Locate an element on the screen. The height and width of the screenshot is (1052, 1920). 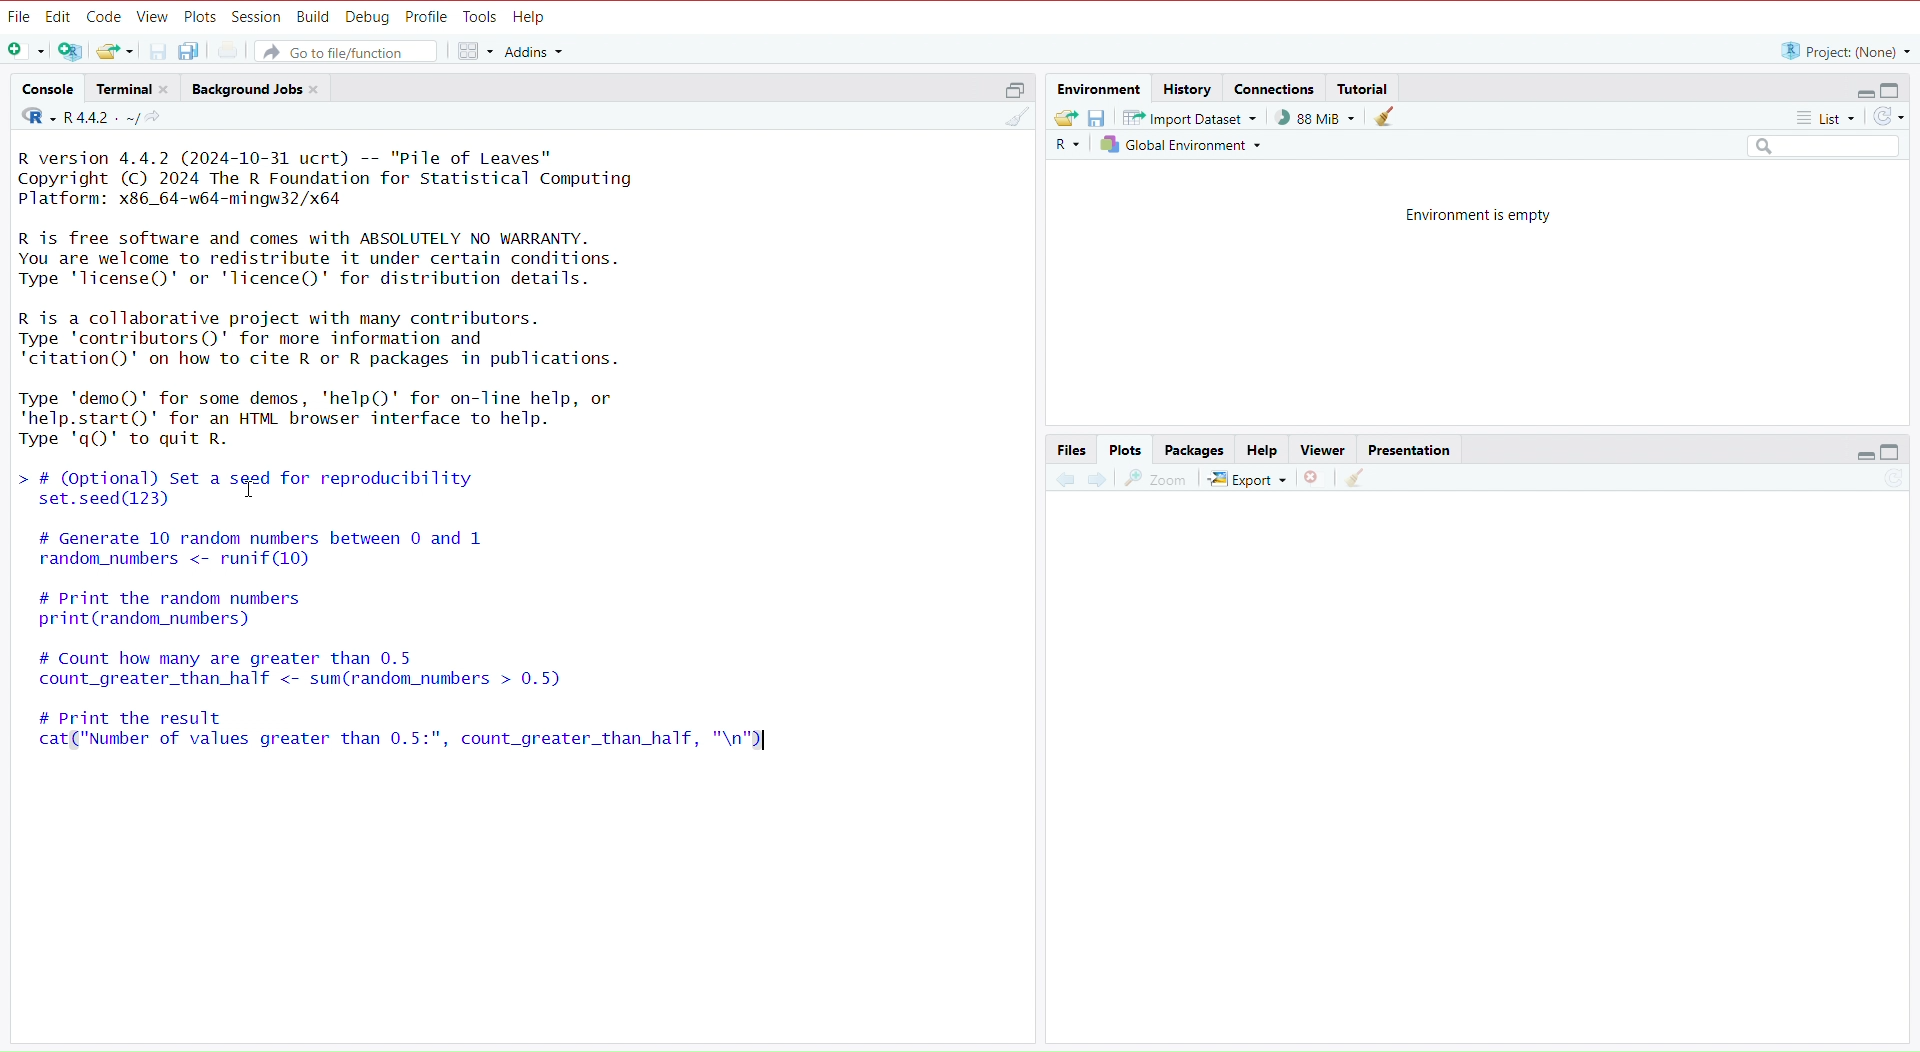
Search is located at coordinates (1820, 145).